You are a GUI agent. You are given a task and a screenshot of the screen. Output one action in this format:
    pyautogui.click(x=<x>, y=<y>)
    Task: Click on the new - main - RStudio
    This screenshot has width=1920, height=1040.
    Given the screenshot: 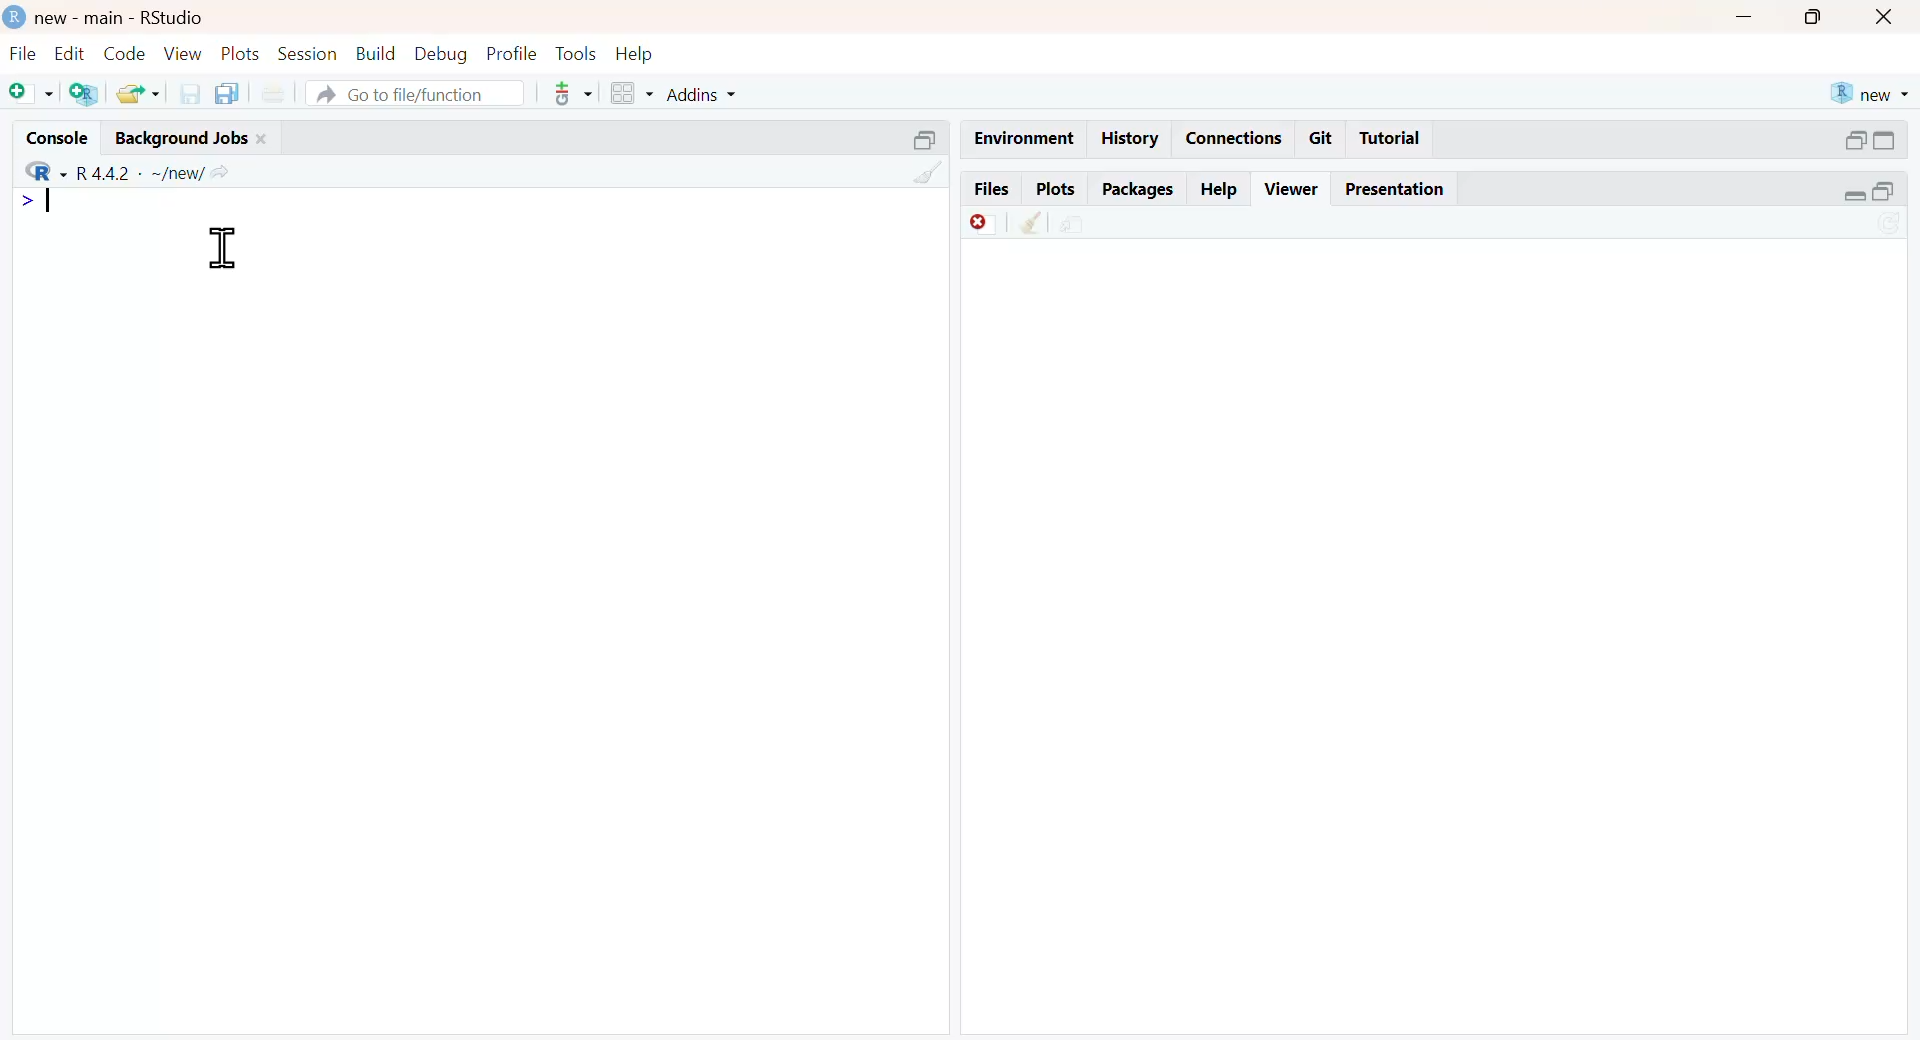 What is the action you would take?
    pyautogui.click(x=123, y=19)
    